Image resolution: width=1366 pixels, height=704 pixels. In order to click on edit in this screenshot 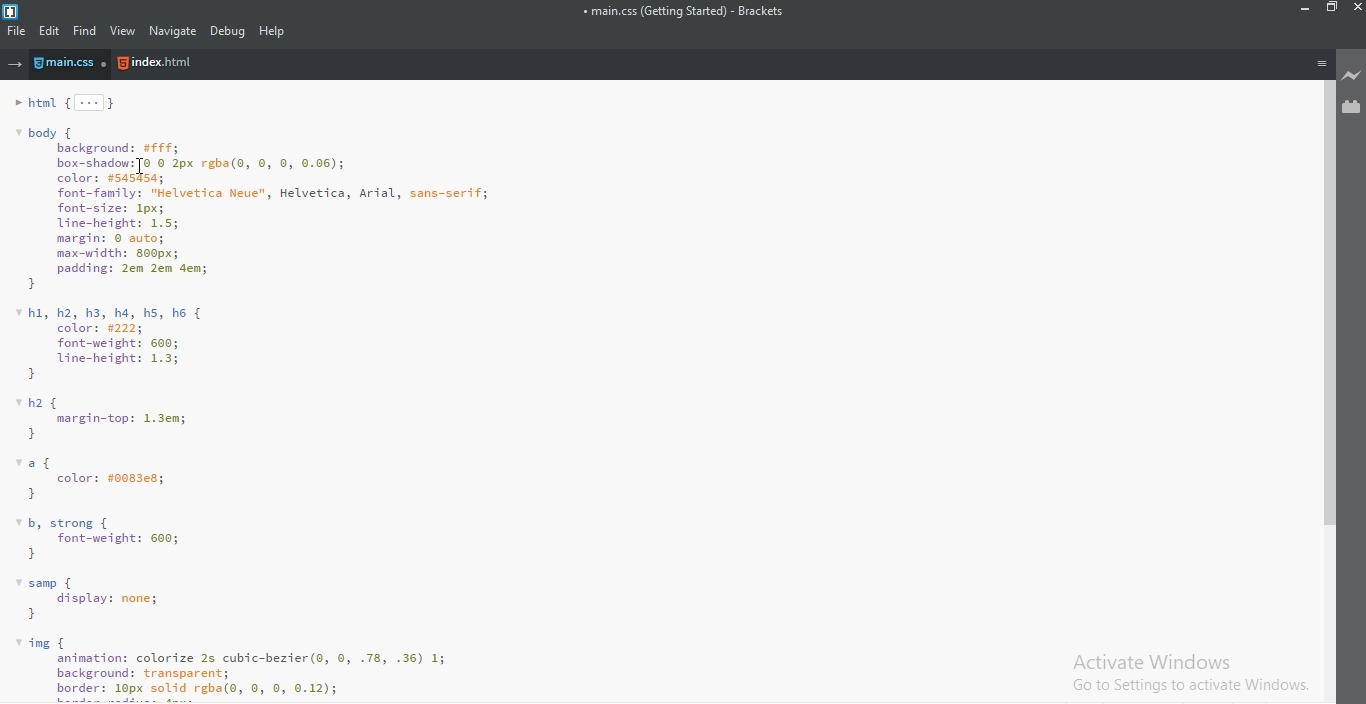, I will do `click(51, 31)`.